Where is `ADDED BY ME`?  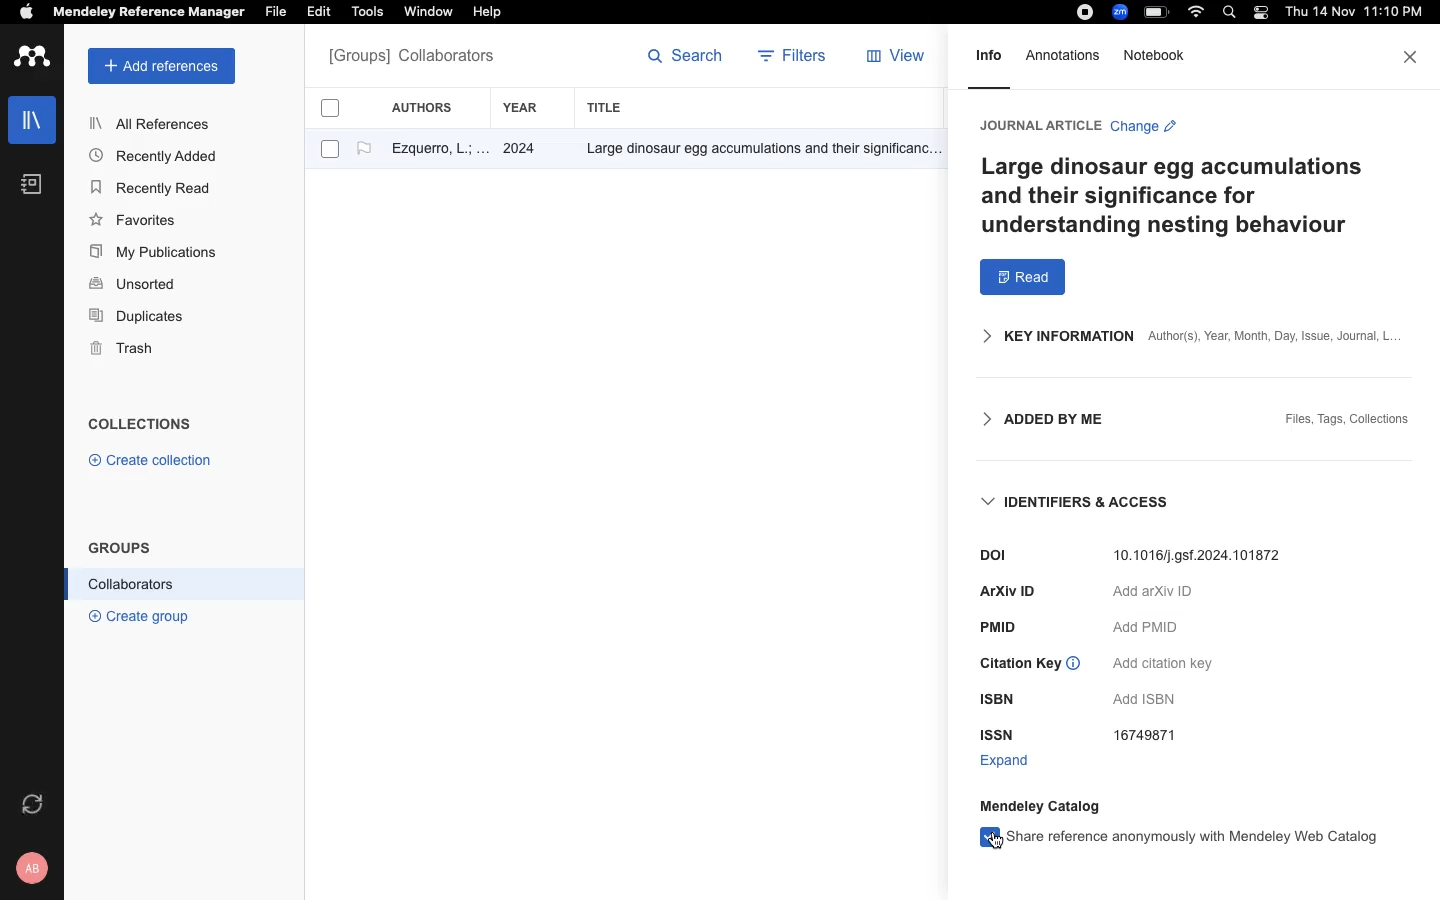 ADDED BY ME is located at coordinates (1035, 420).